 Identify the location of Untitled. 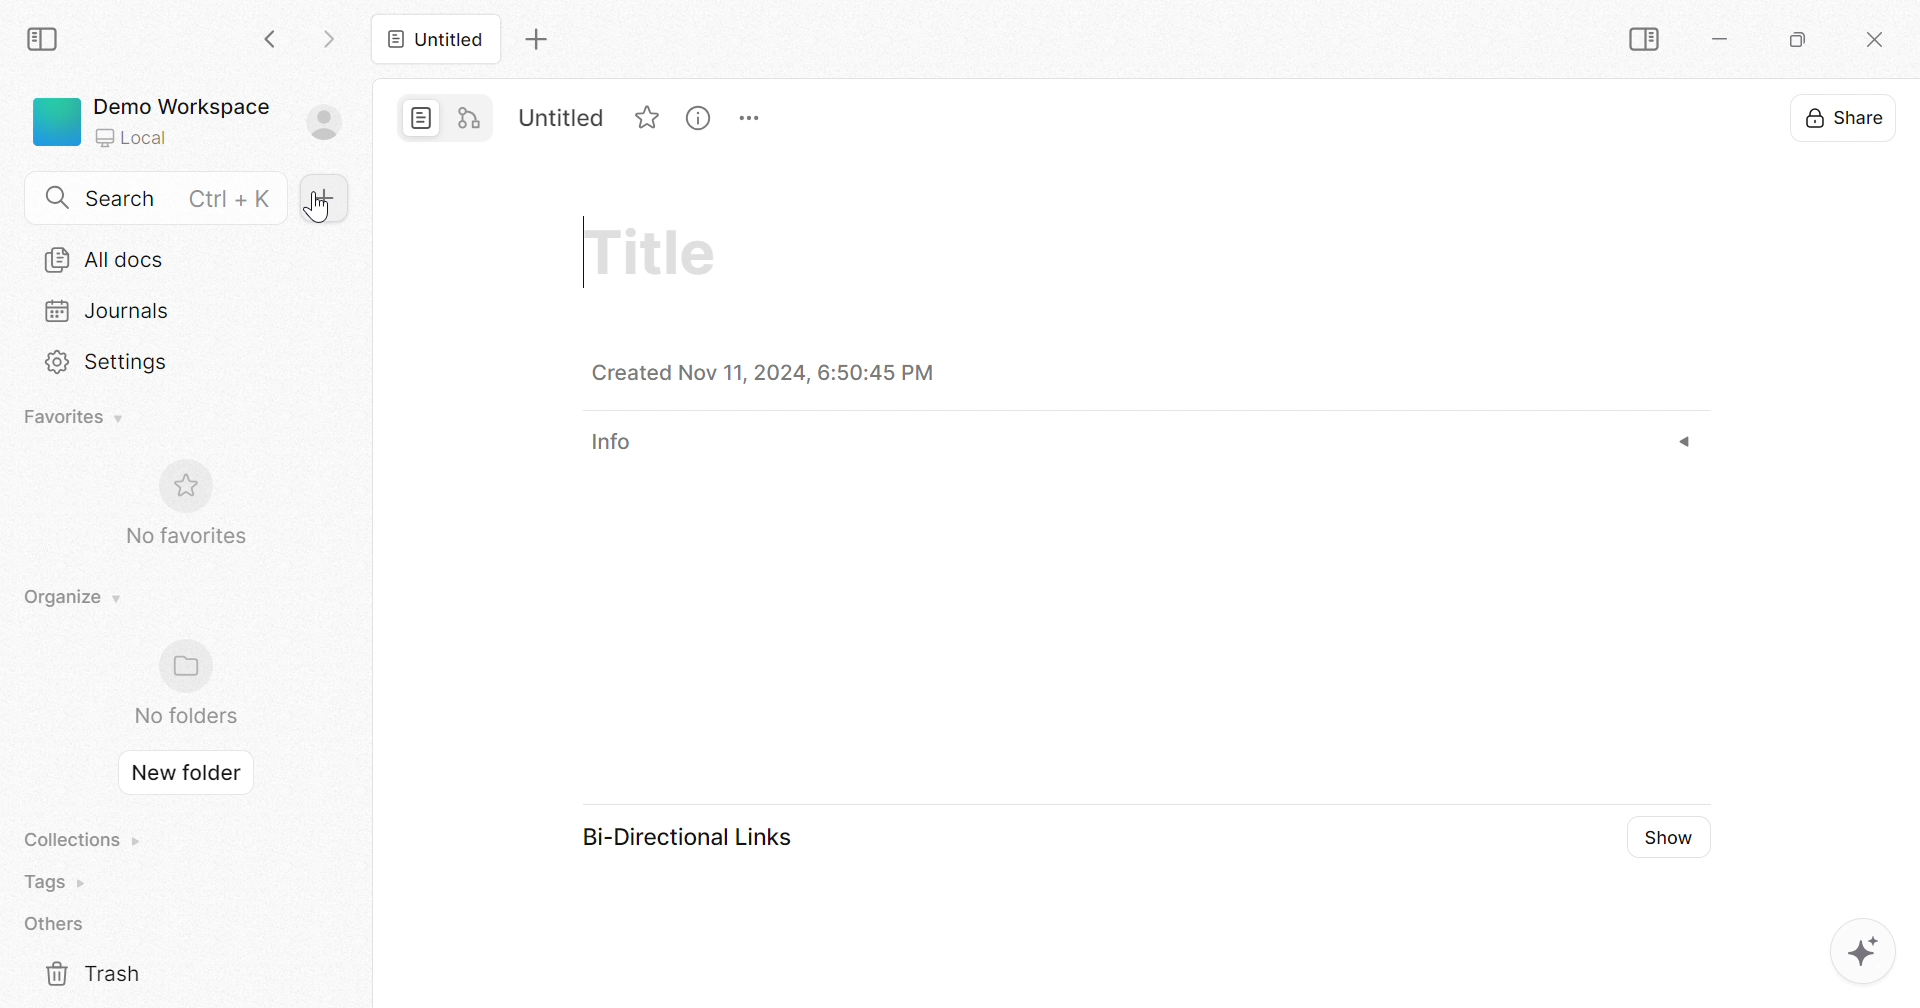
(436, 40).